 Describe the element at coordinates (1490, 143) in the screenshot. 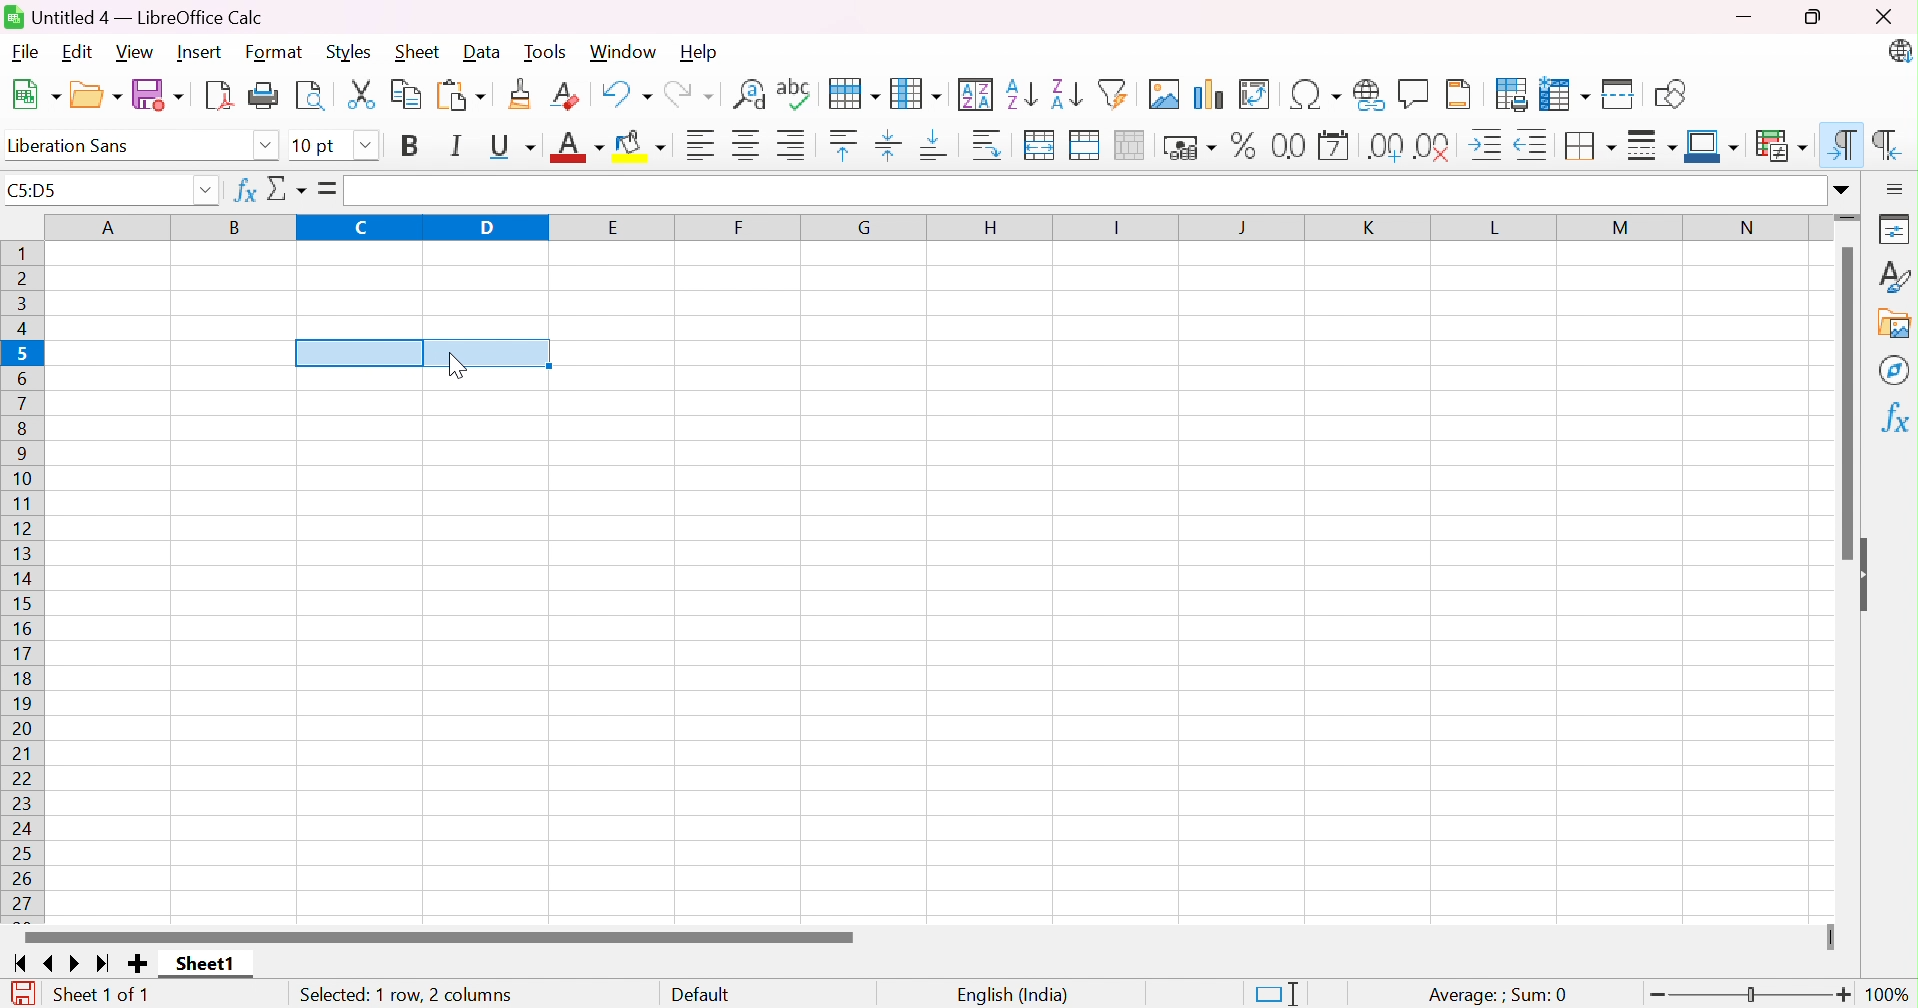

I see `Increase Indent` at that location.